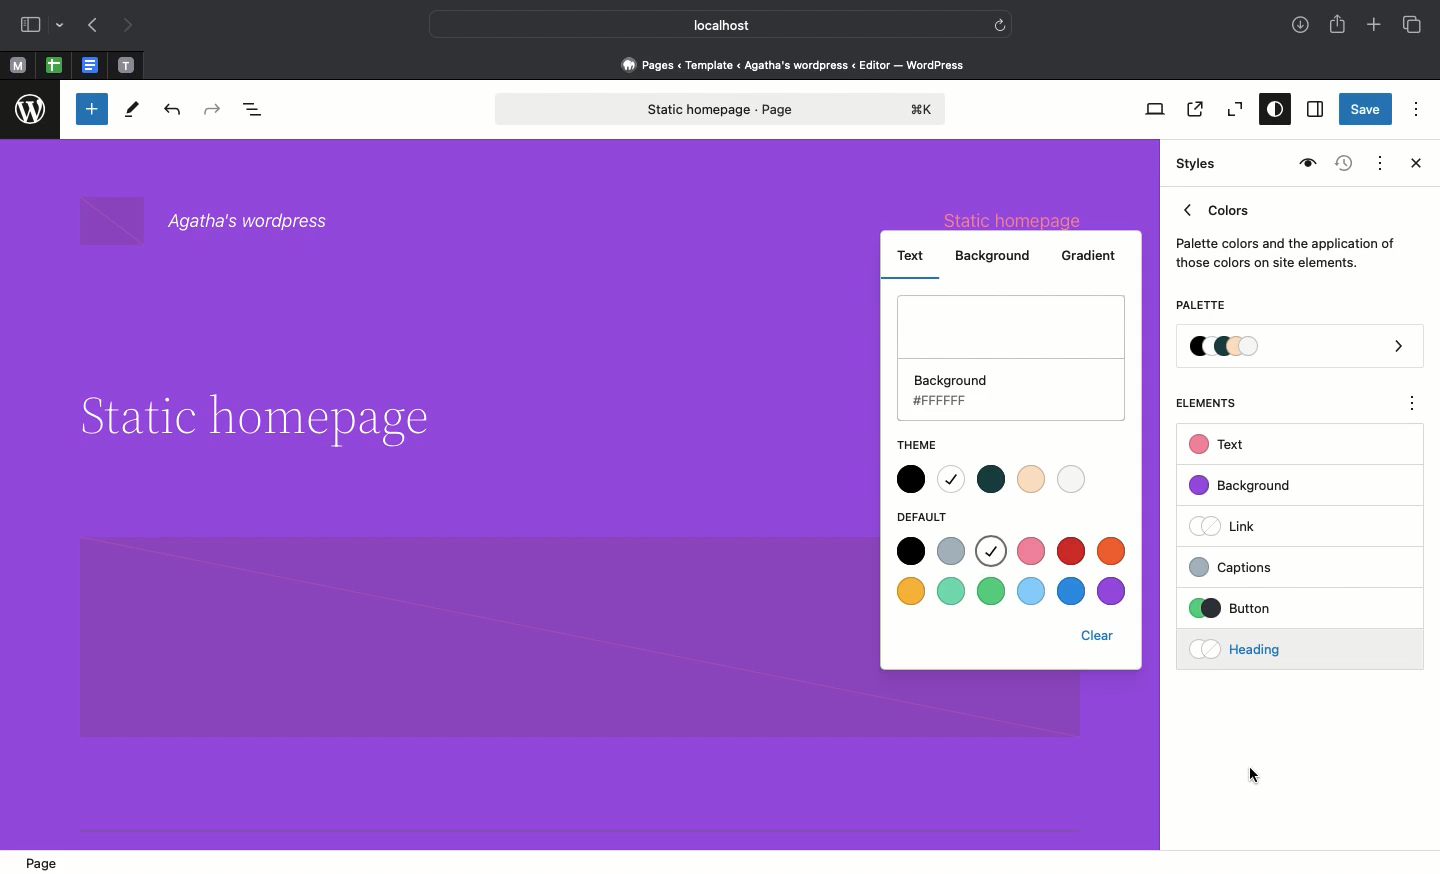  Describe the element at coordinates (1220, 445) in the screenshot. I see `Text` at that location.